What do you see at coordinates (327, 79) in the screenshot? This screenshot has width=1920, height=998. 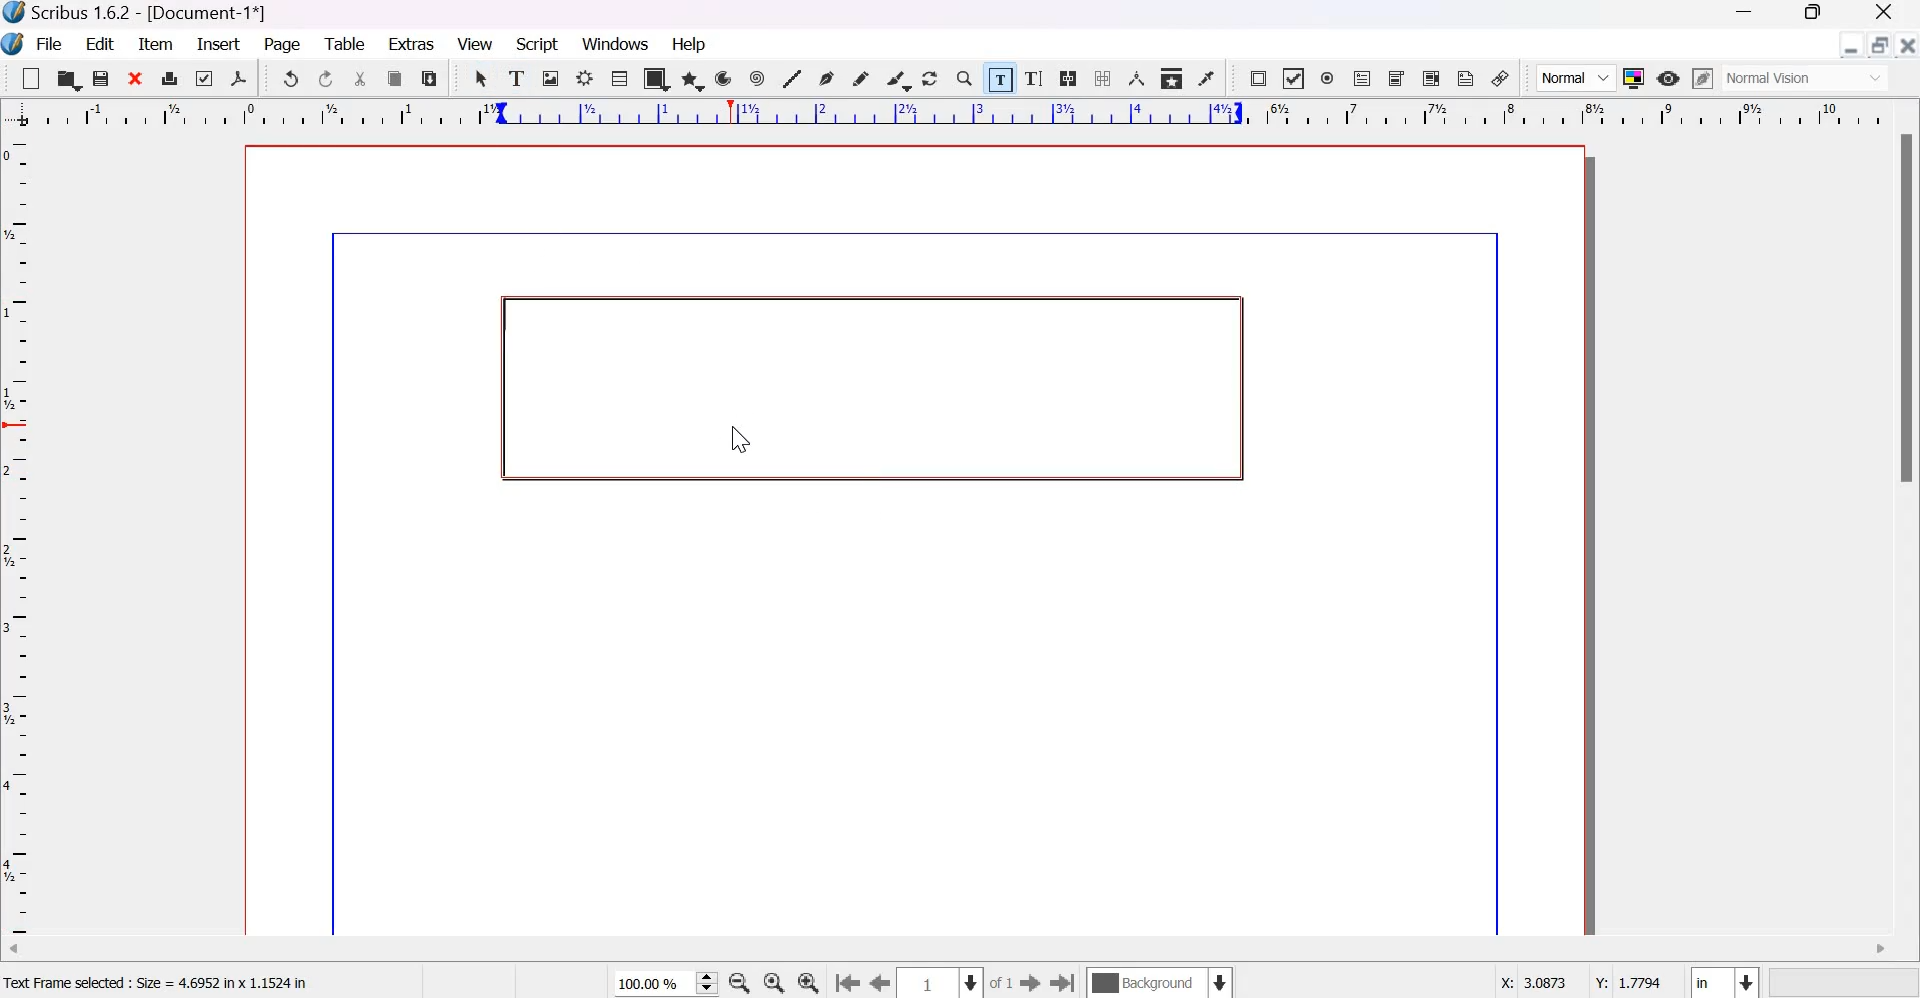 I see `redo` at bounding box center [327, 79].